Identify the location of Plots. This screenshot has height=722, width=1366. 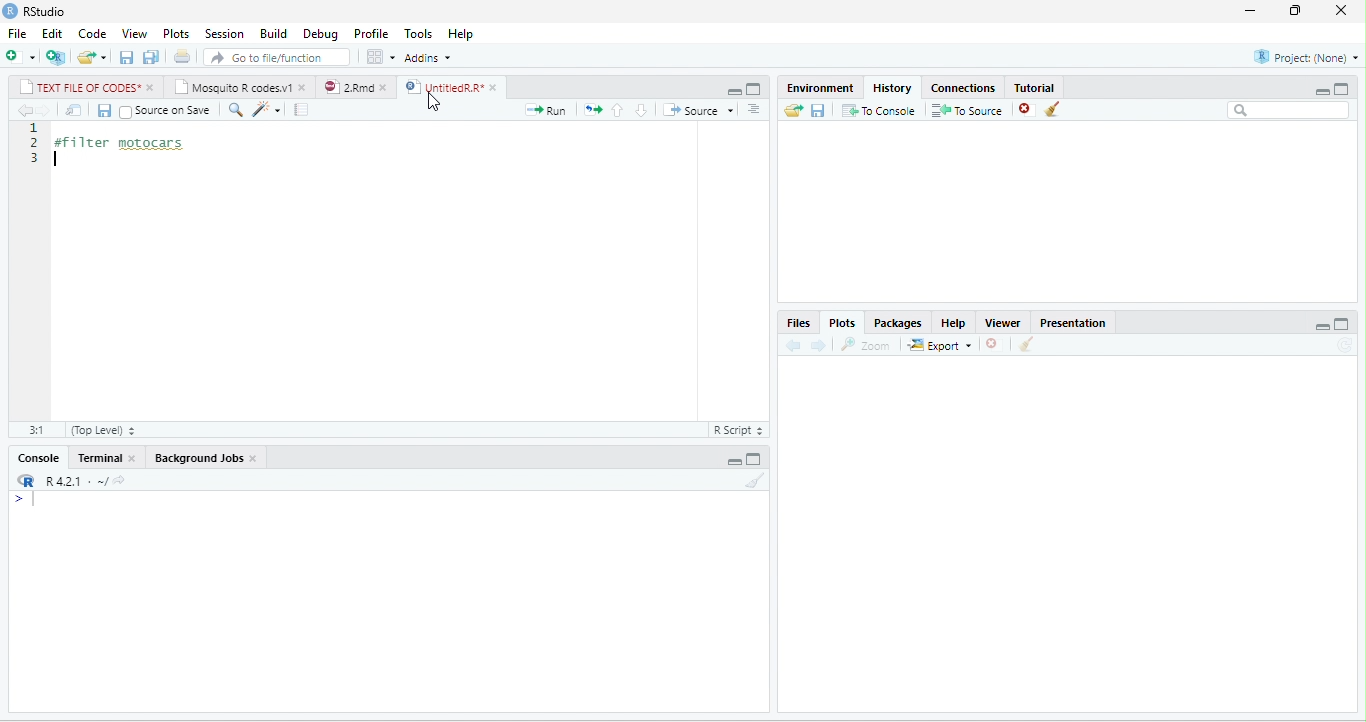
(176, 34).